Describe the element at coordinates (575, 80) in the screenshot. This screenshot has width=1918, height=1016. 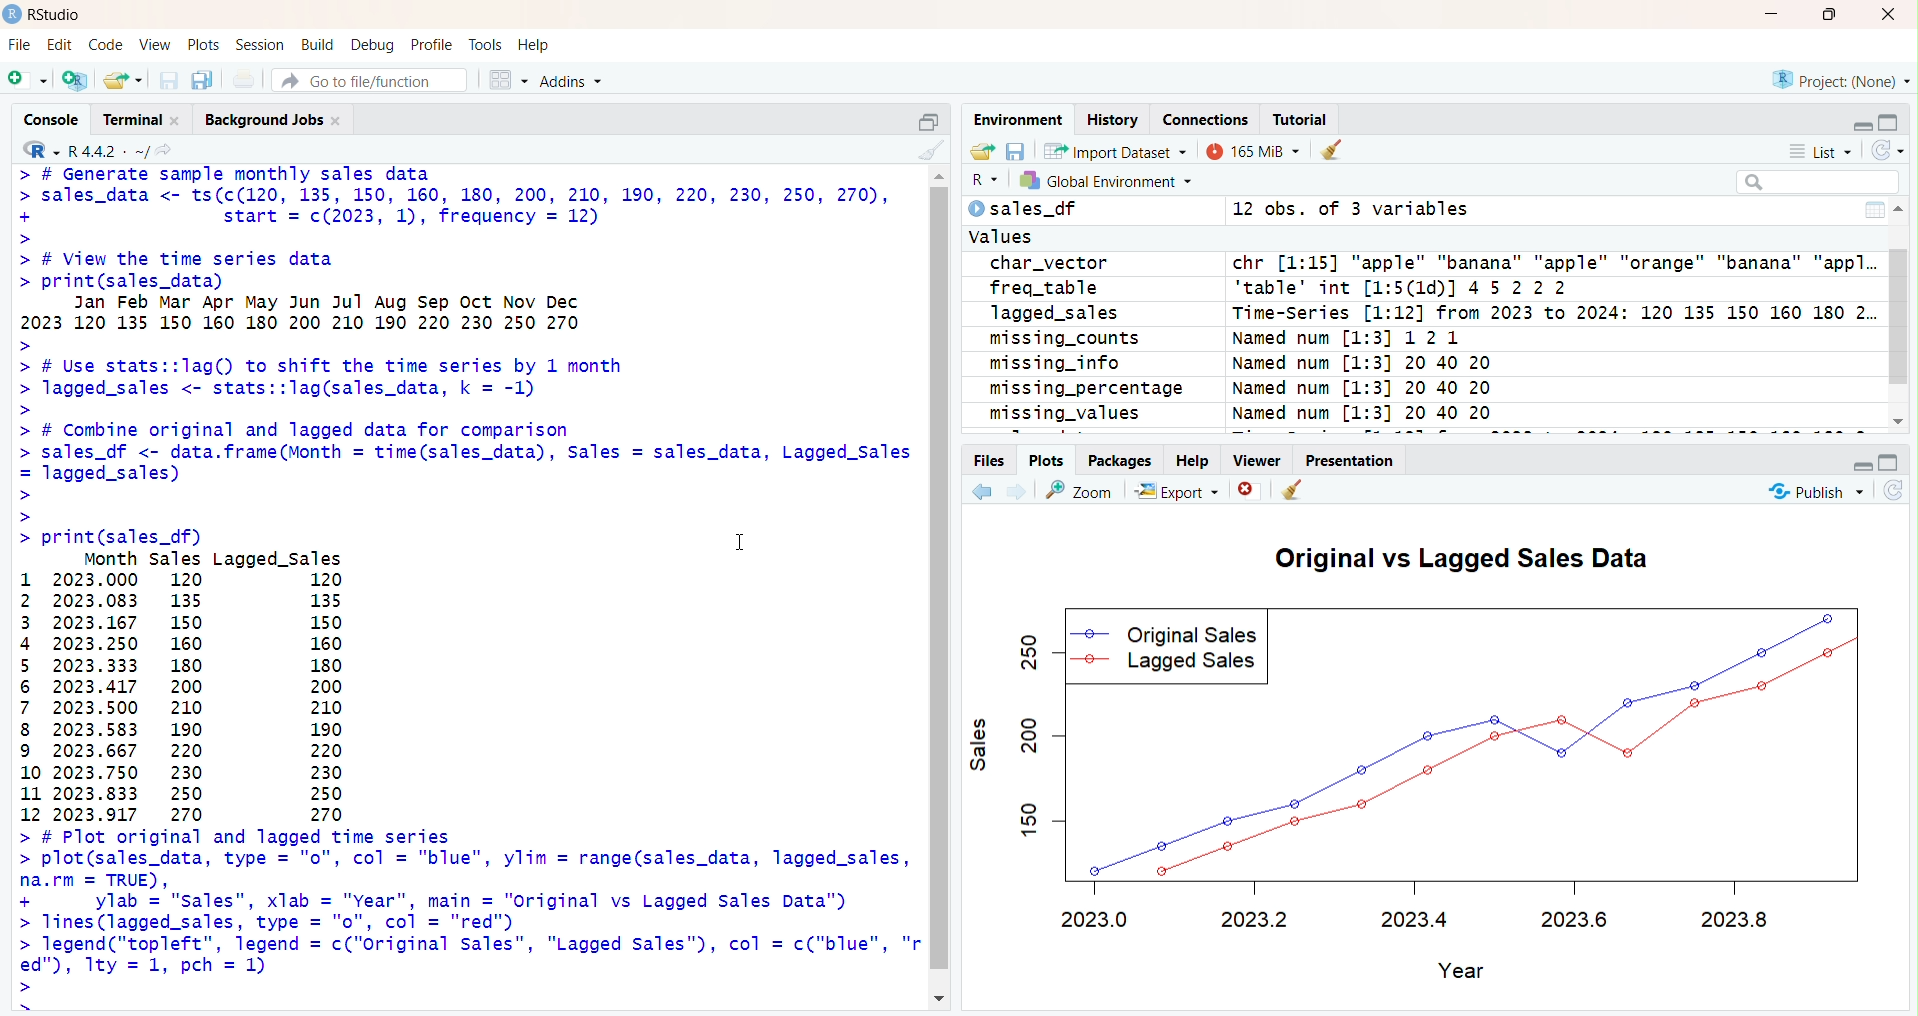
I see `addins` at that location.